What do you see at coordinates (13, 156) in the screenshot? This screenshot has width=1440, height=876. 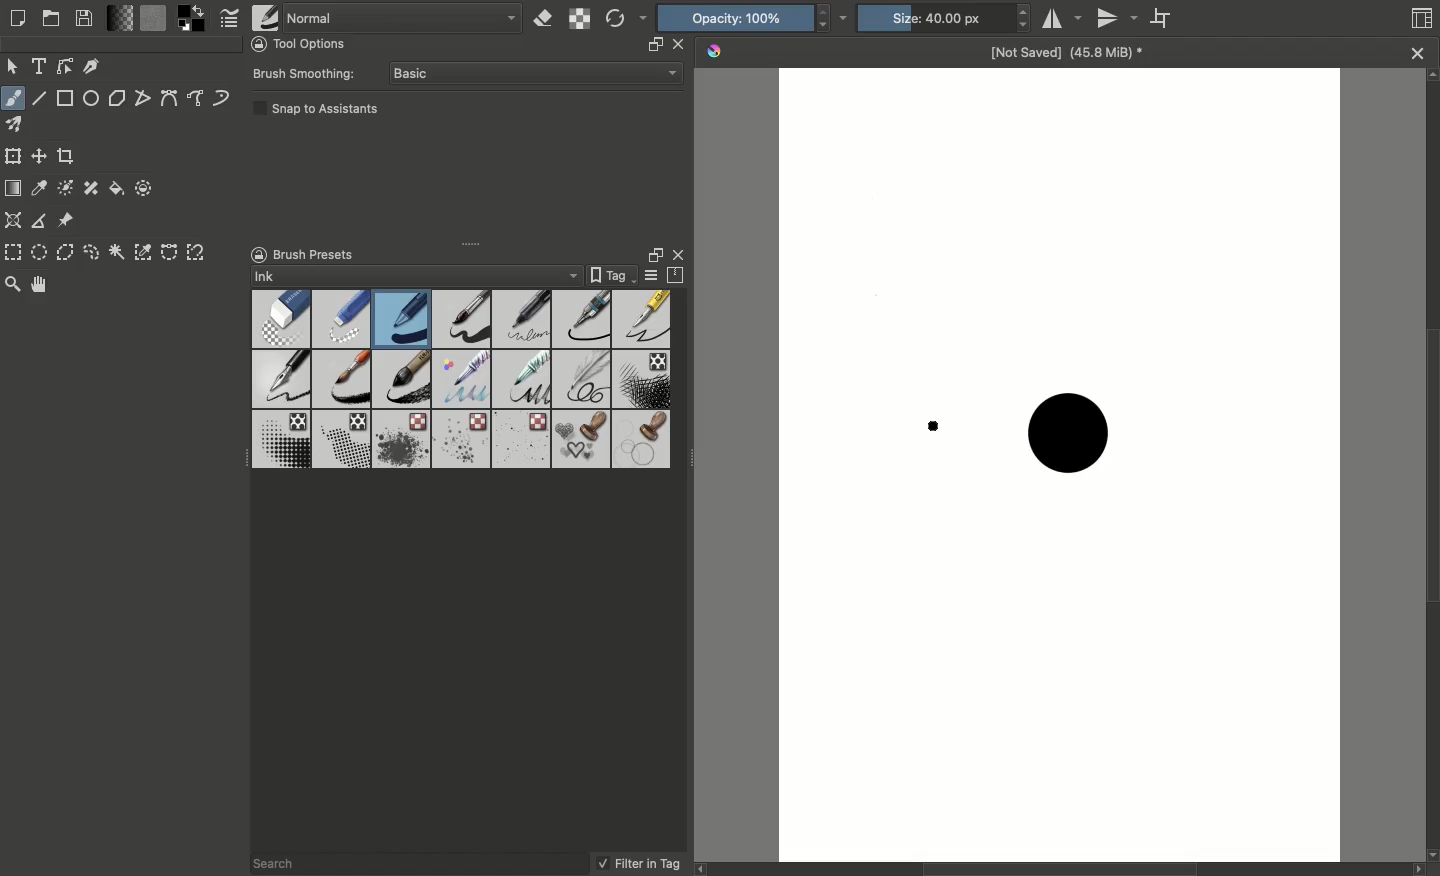 I see `Transform` at bounding box center [13, 156].